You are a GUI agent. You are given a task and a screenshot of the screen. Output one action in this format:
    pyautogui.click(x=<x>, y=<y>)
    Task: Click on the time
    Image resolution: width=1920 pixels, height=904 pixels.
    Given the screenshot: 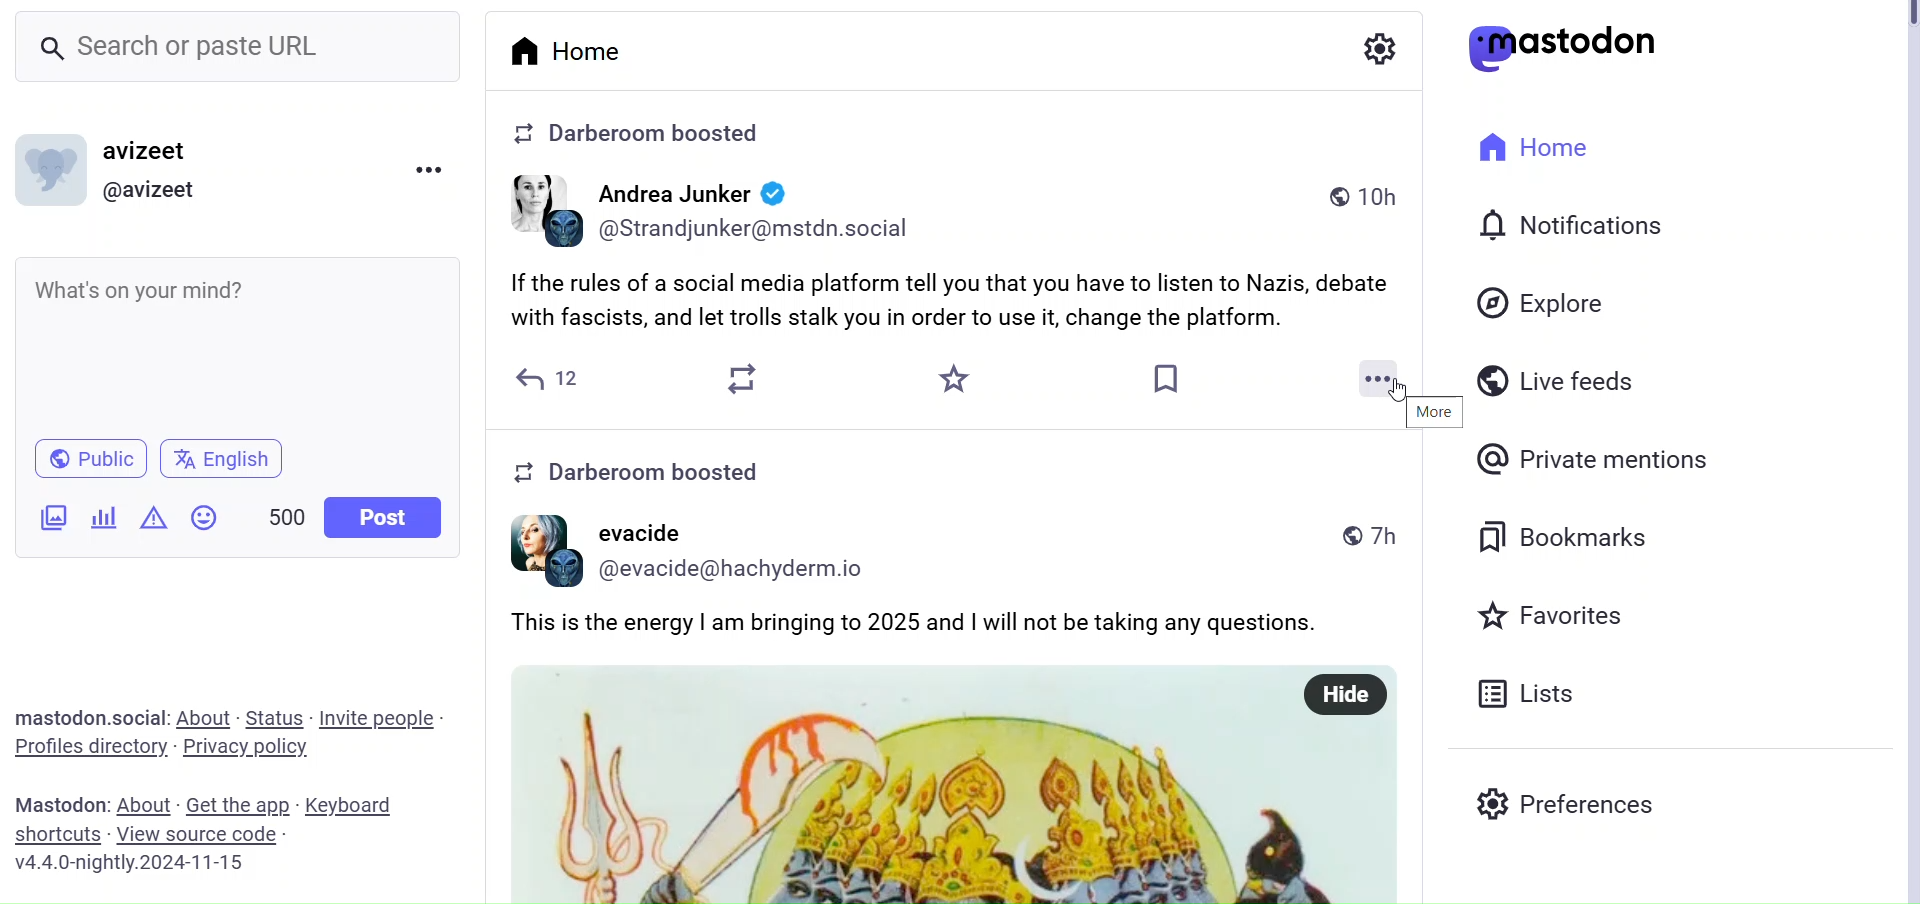 What is the action you would take?
    pyautogui.click(x=1358, y=199)
    